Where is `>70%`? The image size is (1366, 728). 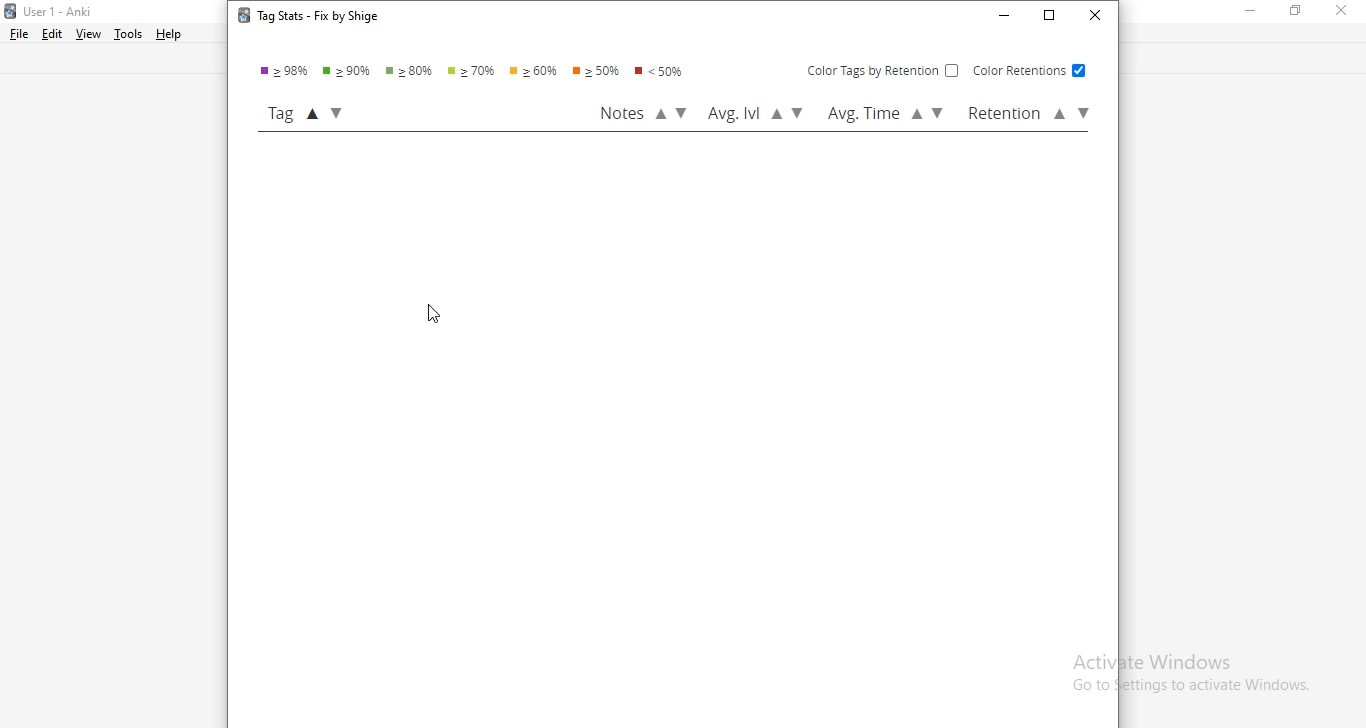 >70% is located at coordinates (475, 71).